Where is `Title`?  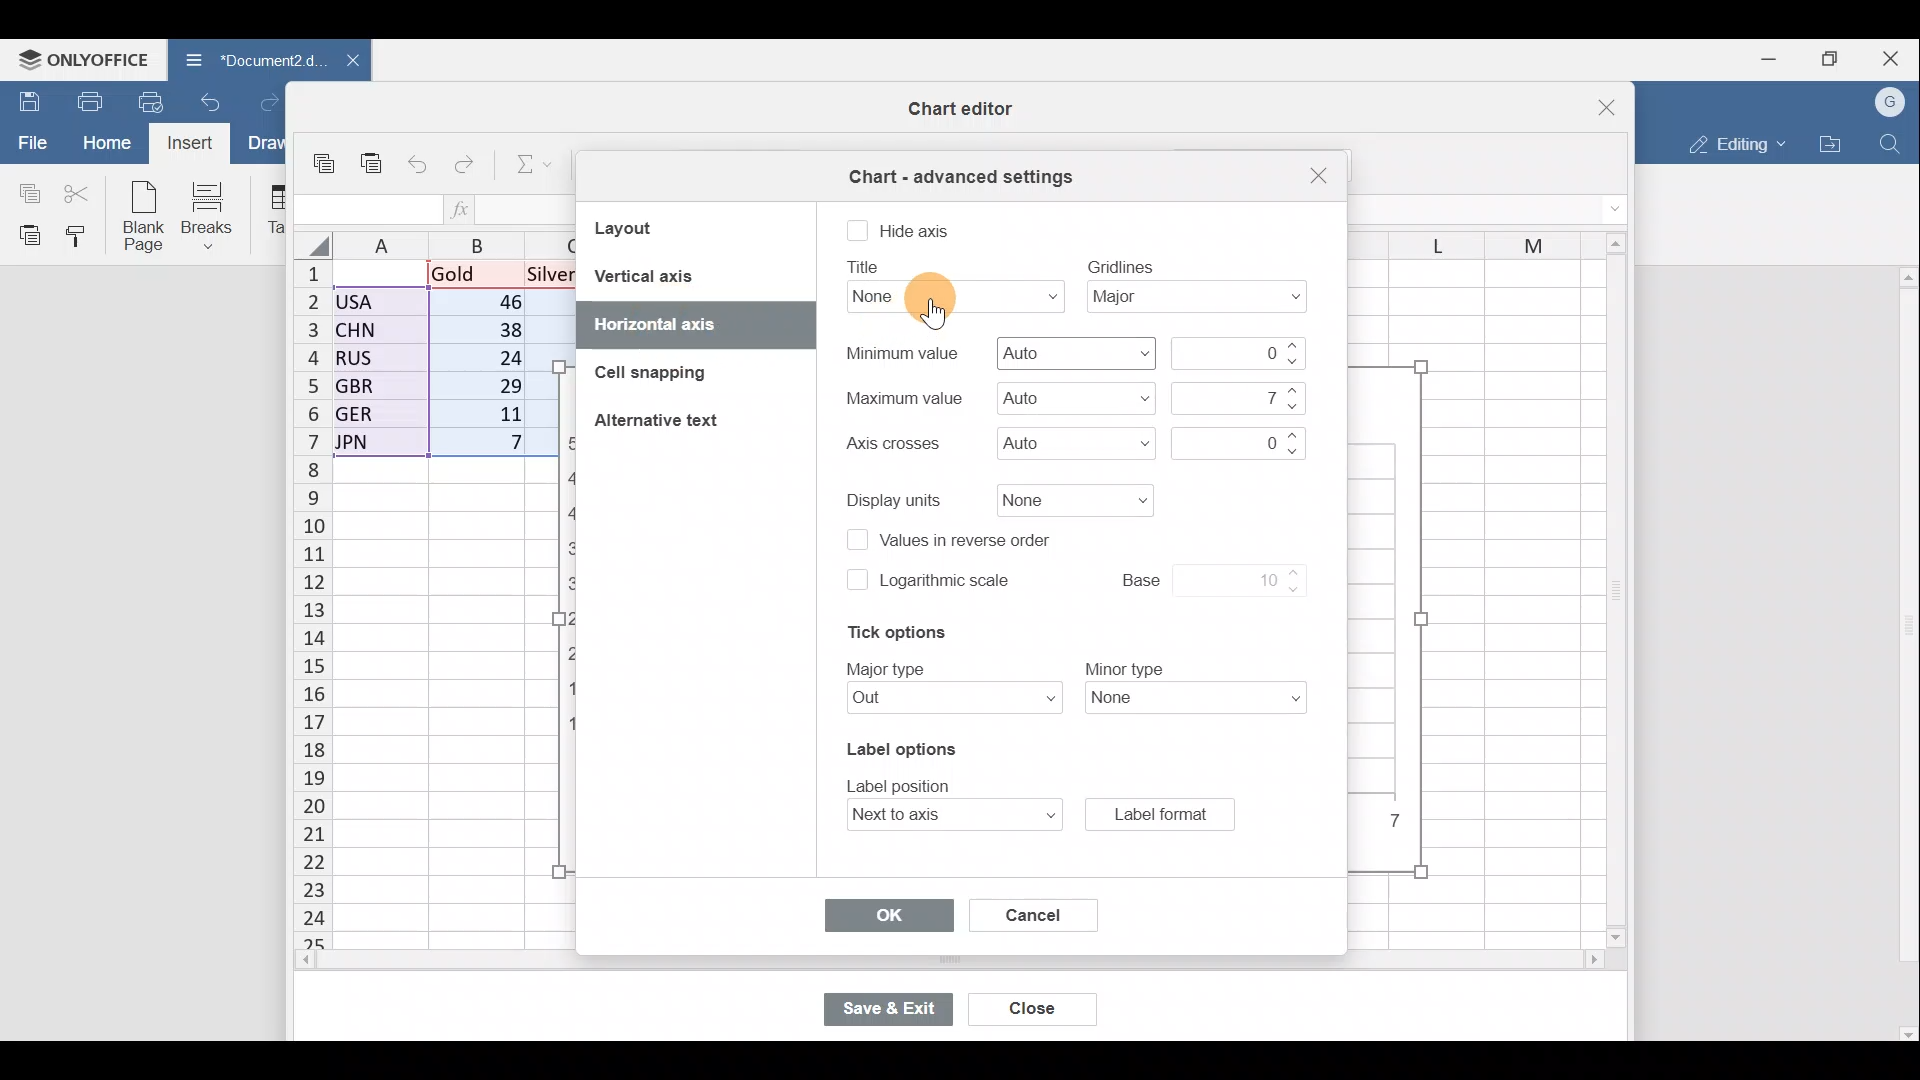
Title is located at coordinates (949, 296).